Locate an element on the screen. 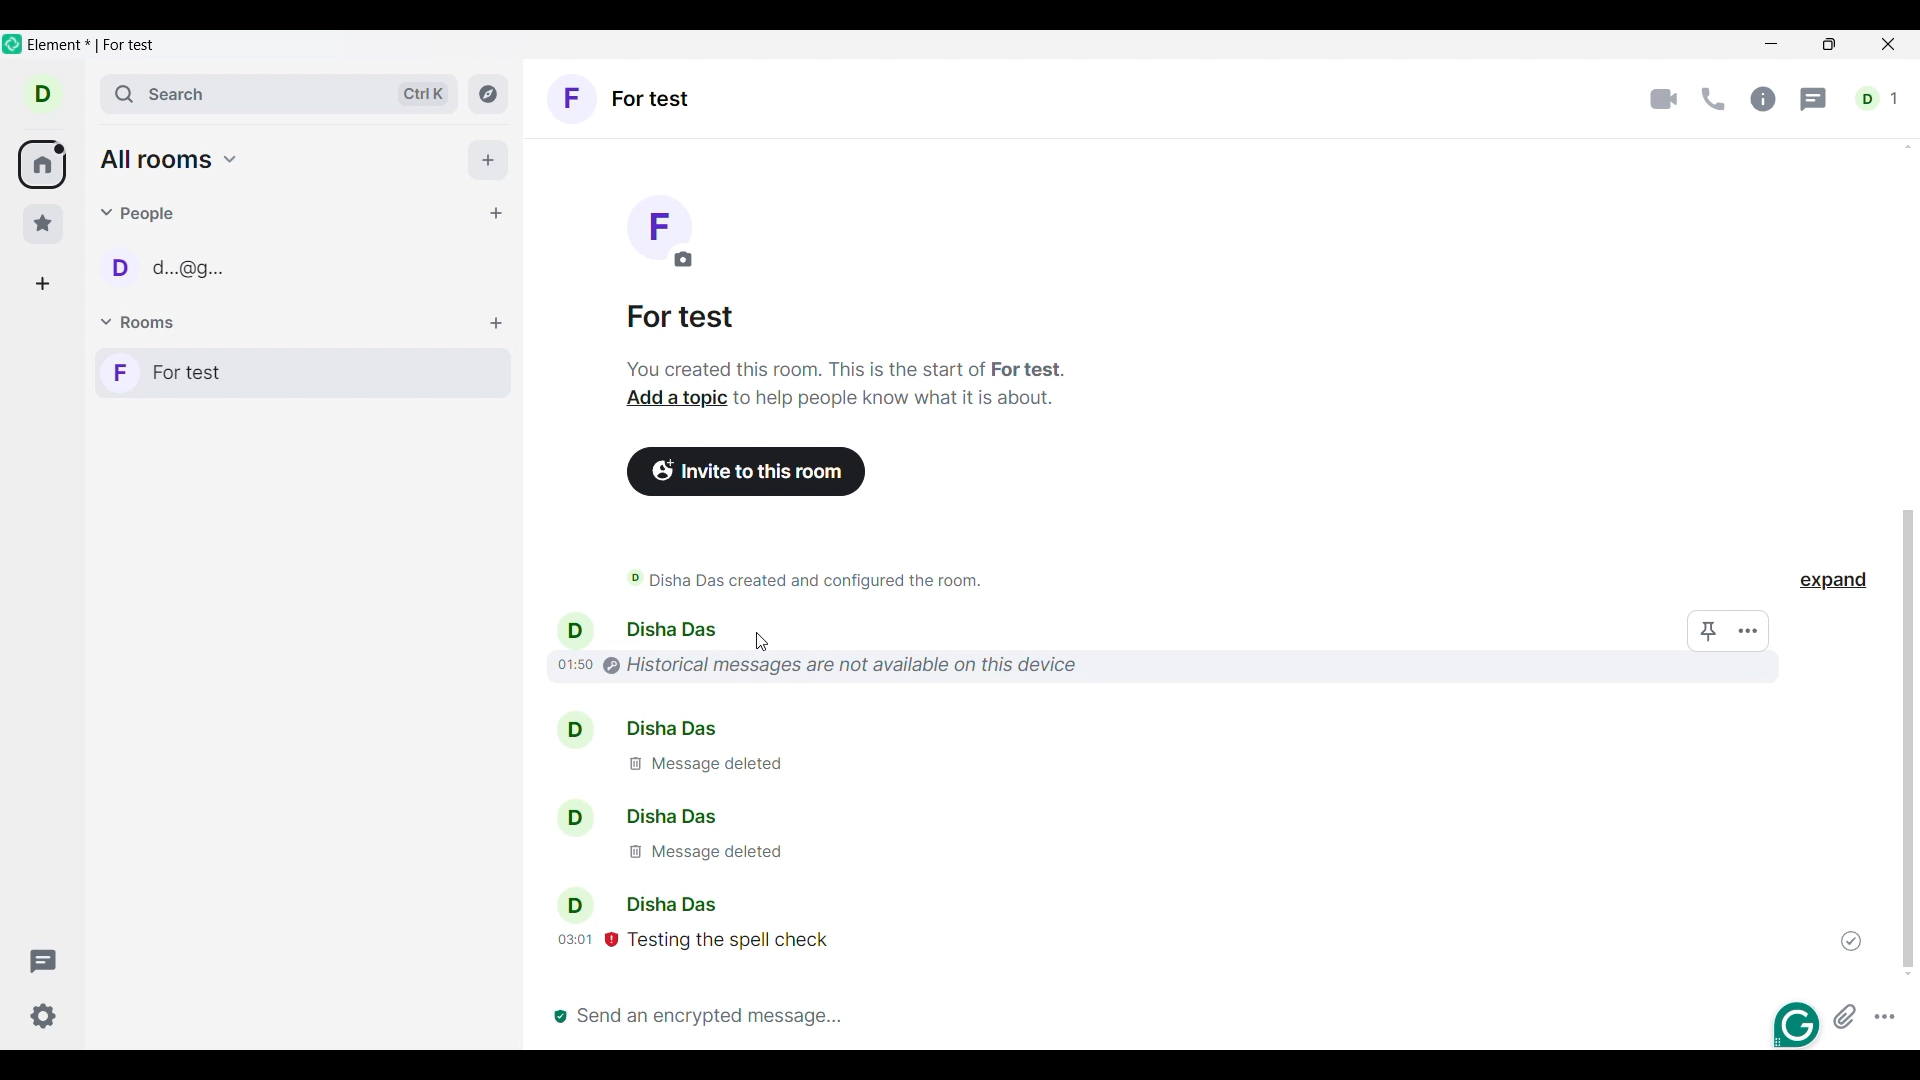 This screenshot has width=1920, height=1080. Video call is located at coordinates (1664, 100).